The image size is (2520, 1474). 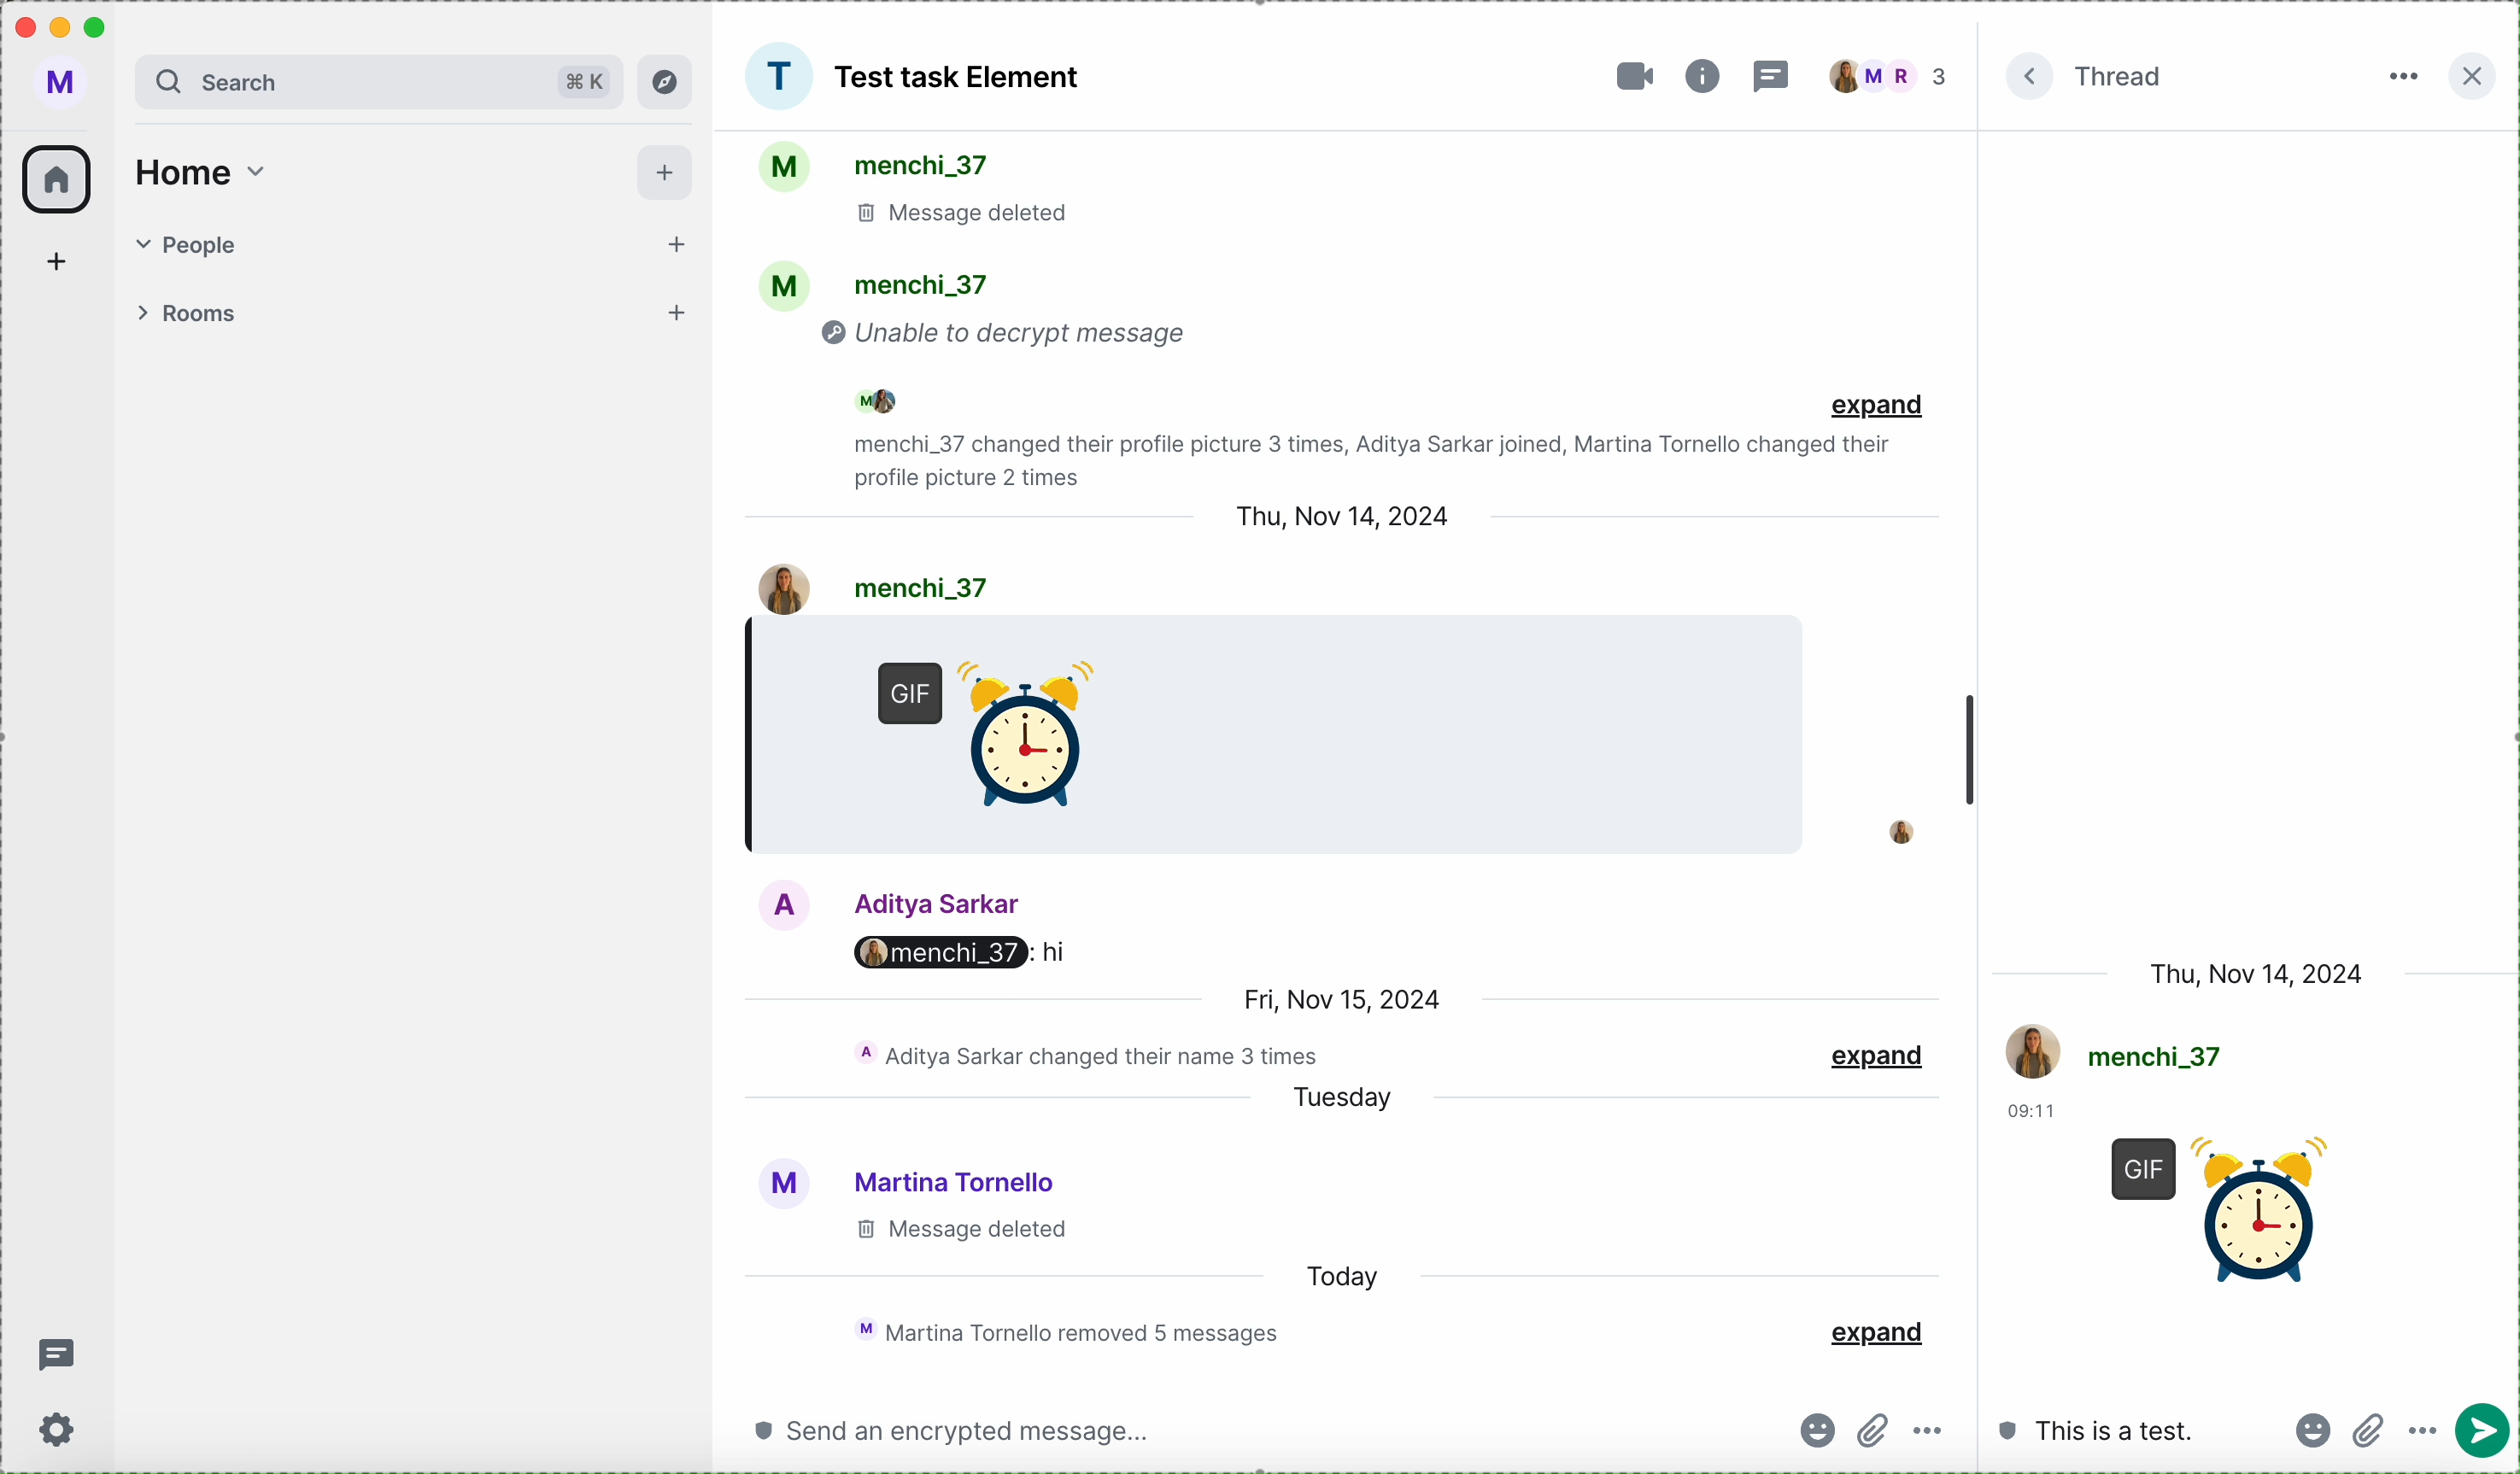 What do you see at coordinates (2309, 1429) in the screenshot?
I see `emojis` at bounding box center [2309, 1429].